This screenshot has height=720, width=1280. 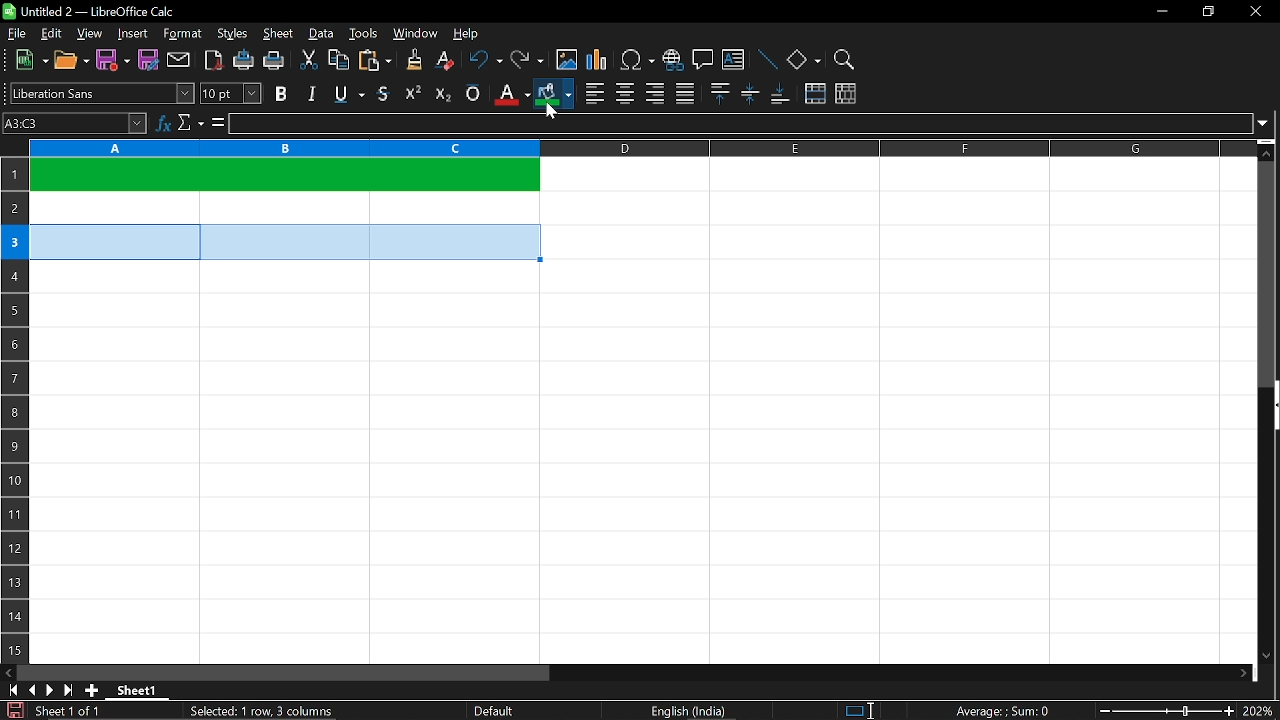 What do you see at coordinates (528, 61) in the screenshot?
I see `redo` at bounding box center [528, 61].